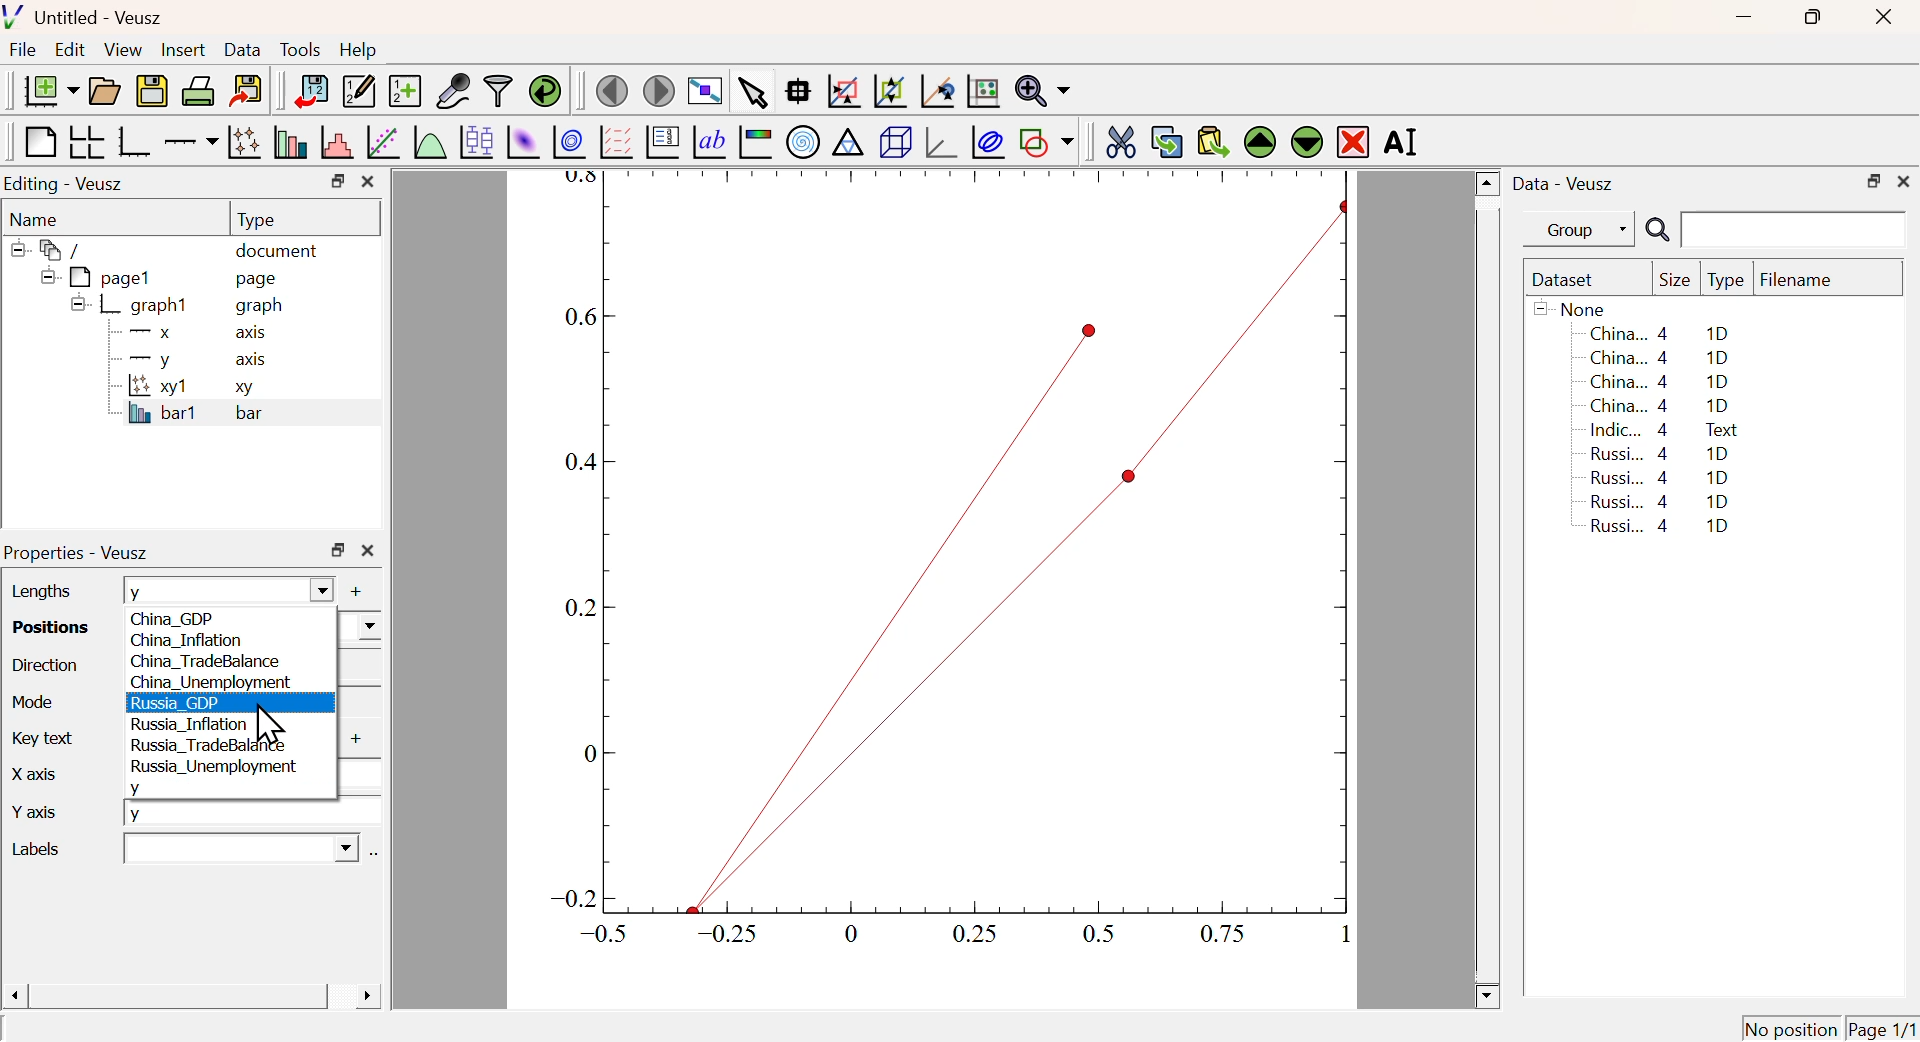 This screenshot has width=1920, height=1042. Describe the element at coordinates (188, 359) in the screenshot. I see `y axis` at that location.